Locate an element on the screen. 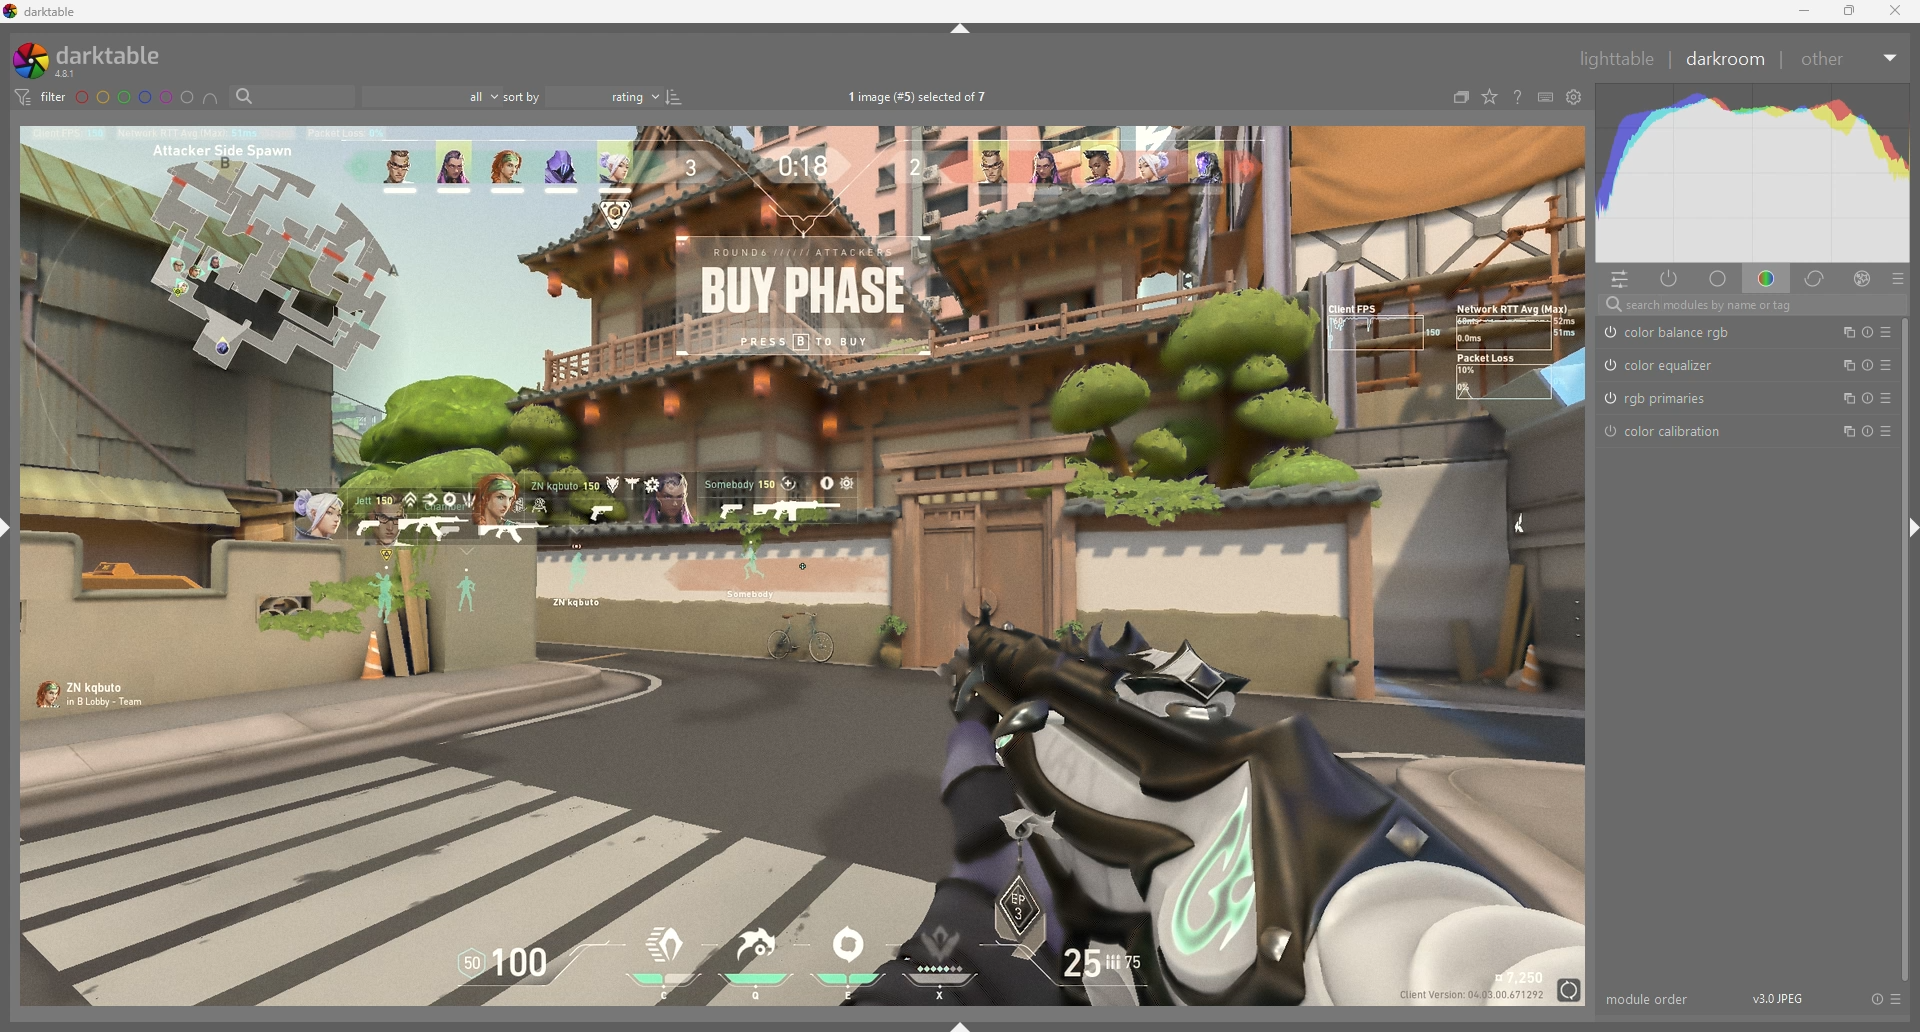 The image size is (1920, 1032). reset is located at coordinates (1867, 365).